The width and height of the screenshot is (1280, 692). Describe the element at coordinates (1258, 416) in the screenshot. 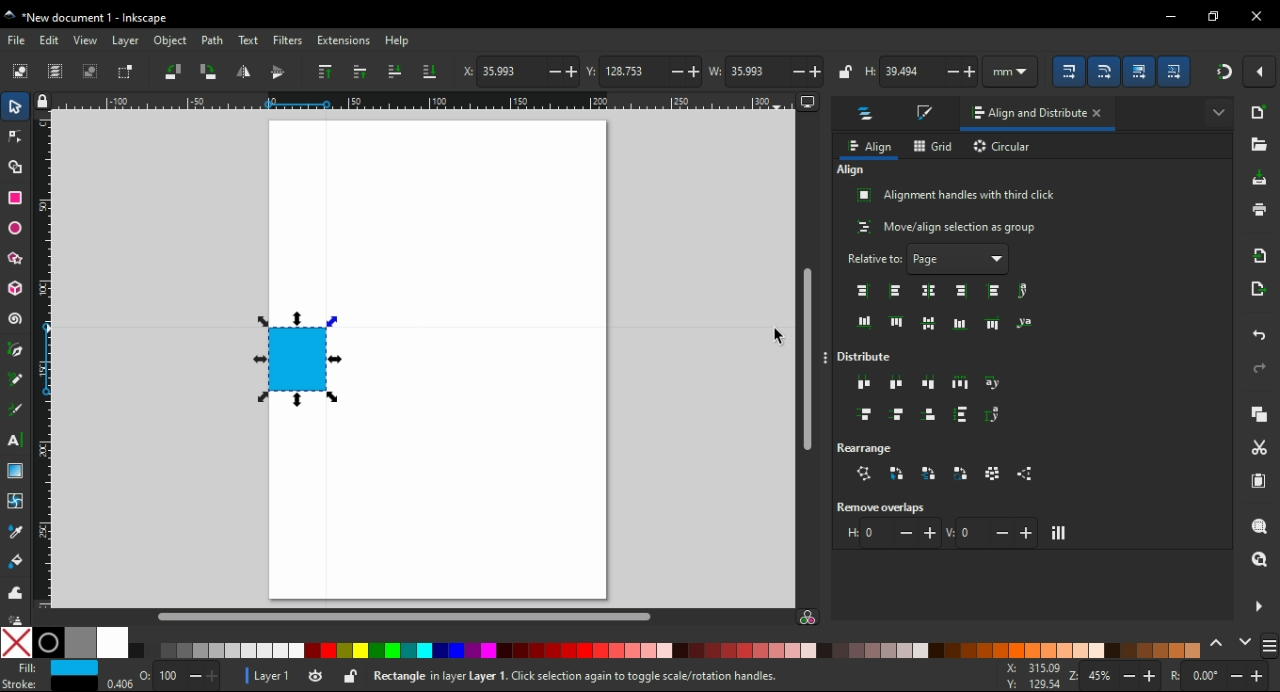

I see `copy` at that location.